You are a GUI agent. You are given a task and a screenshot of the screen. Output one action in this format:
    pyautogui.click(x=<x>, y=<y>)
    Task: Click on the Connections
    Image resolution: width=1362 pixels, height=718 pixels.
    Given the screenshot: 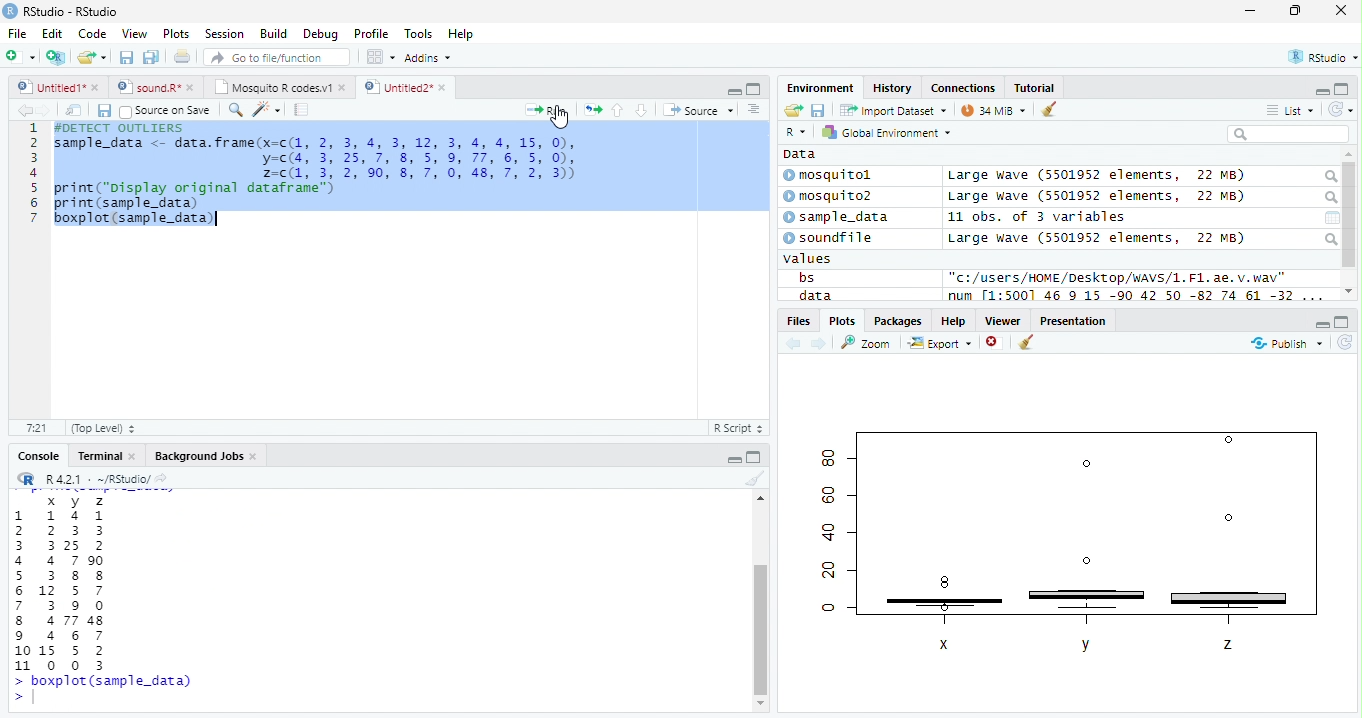 What is the action you would take?
    pyautogui.click(x=964, y=87)
    